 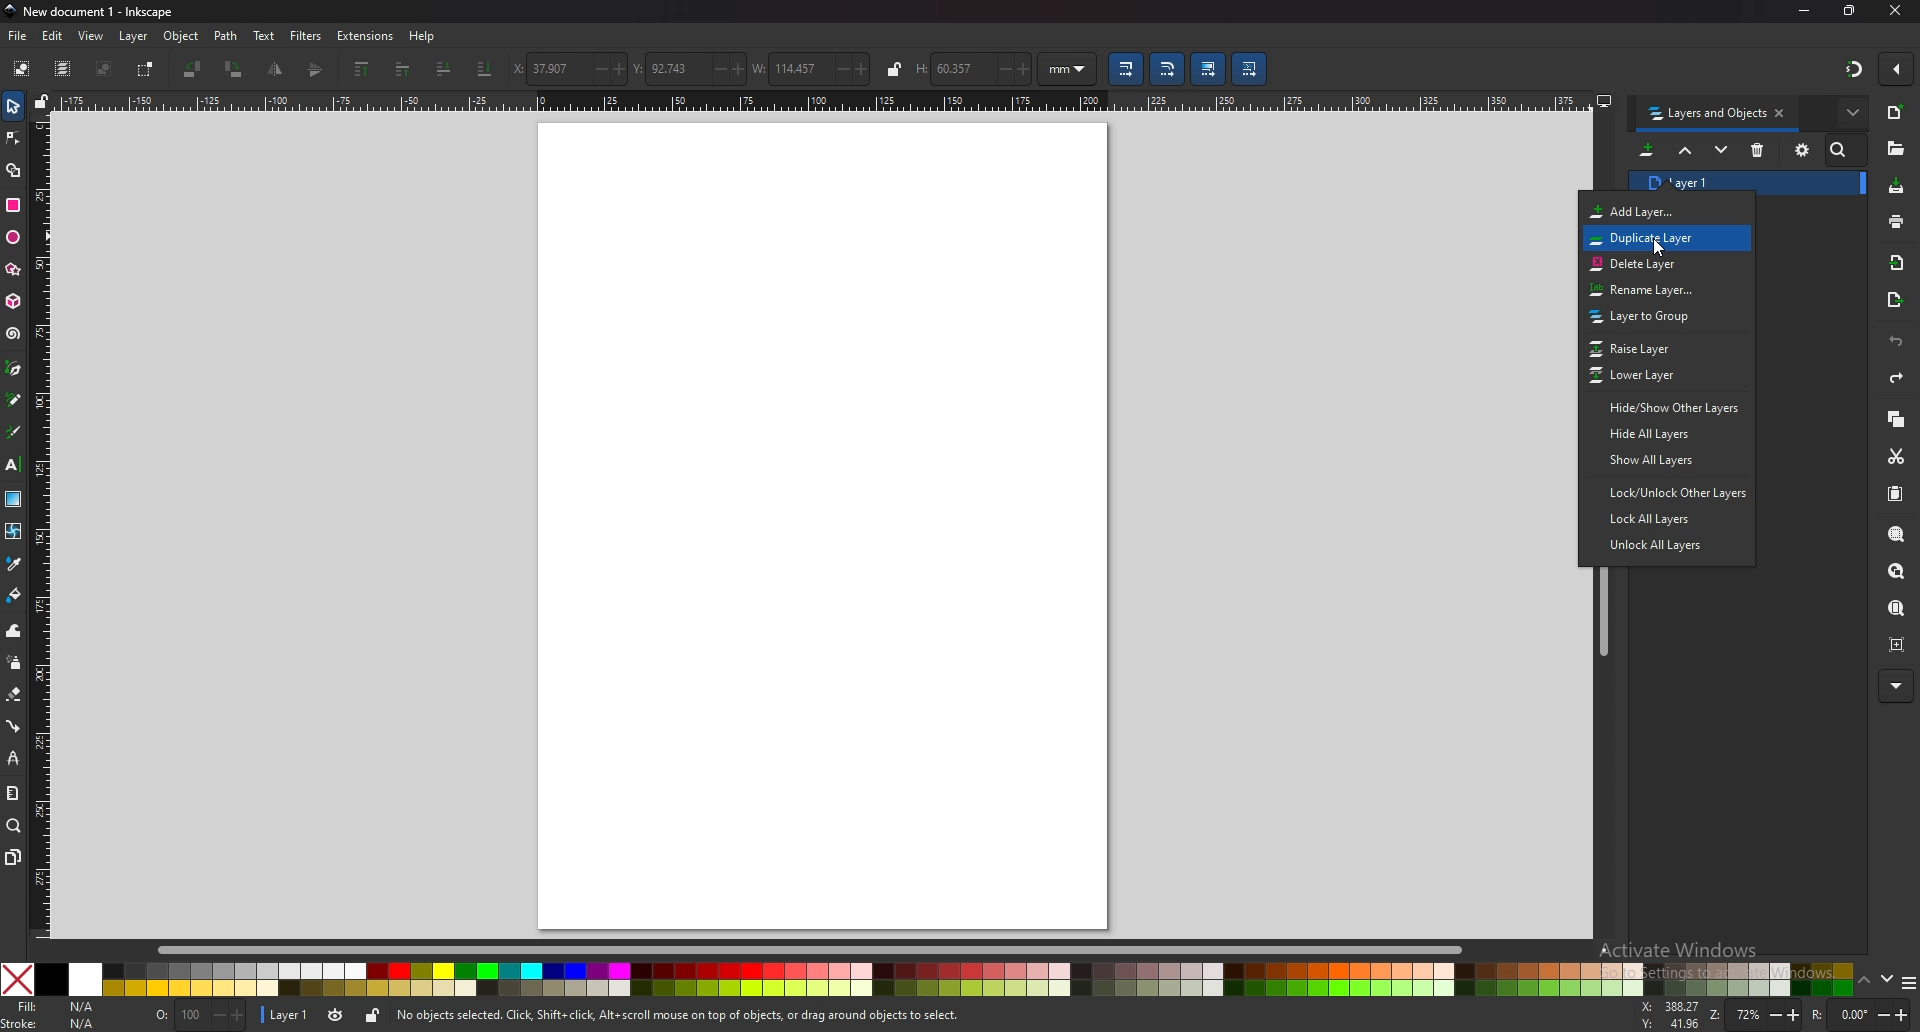 I want to click on title, so click(x=95, y=11).